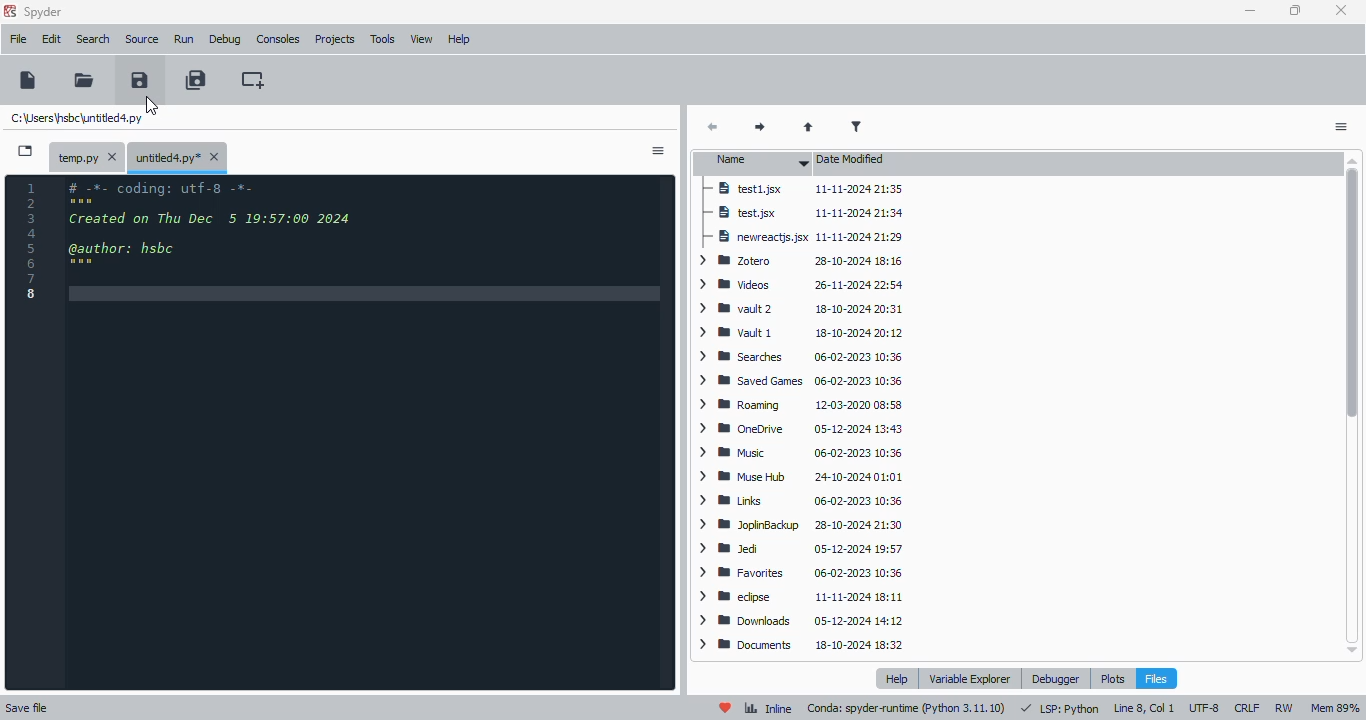 The width and height of the screenshot is (1366, 720). What do you see at coordinates (10, 10) in the screenshot?
I see `logo` at bounding box center [10, 10].